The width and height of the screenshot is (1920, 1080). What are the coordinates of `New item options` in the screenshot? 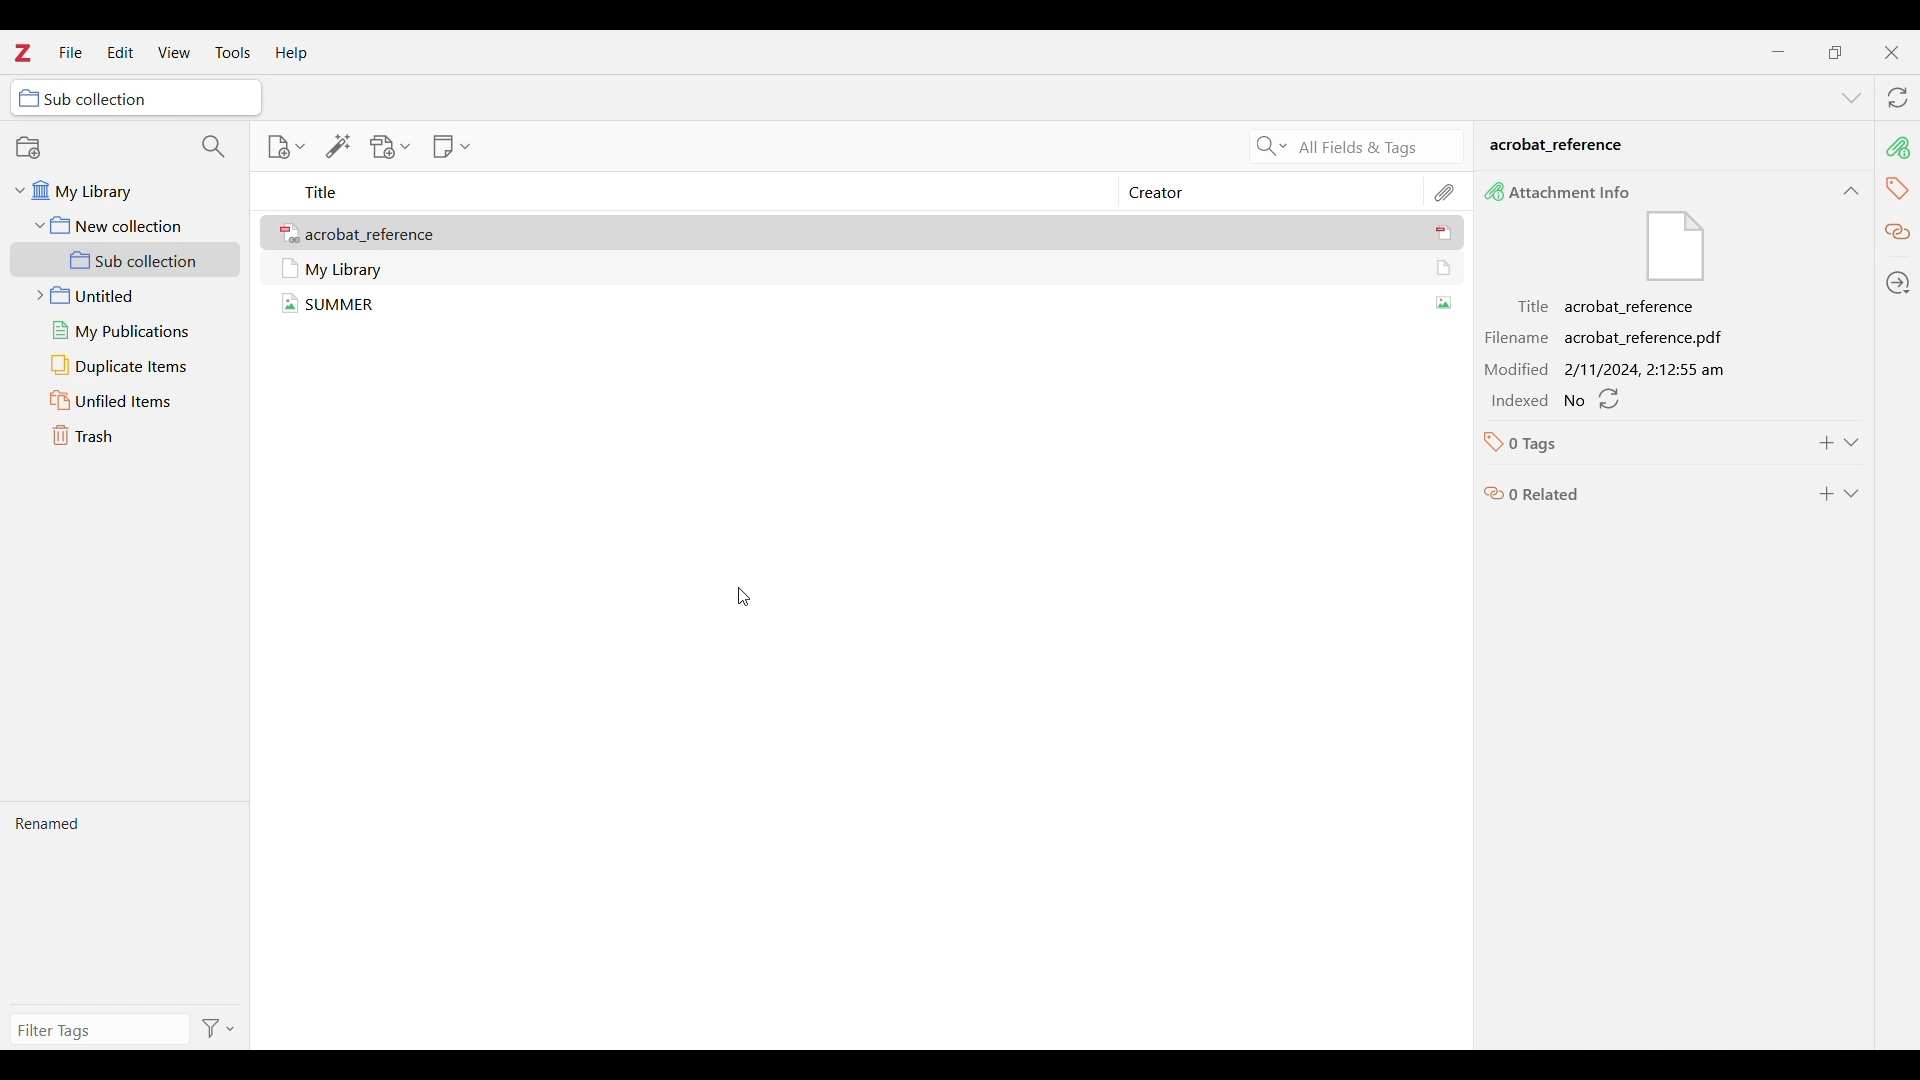 It's located at (286, 147).